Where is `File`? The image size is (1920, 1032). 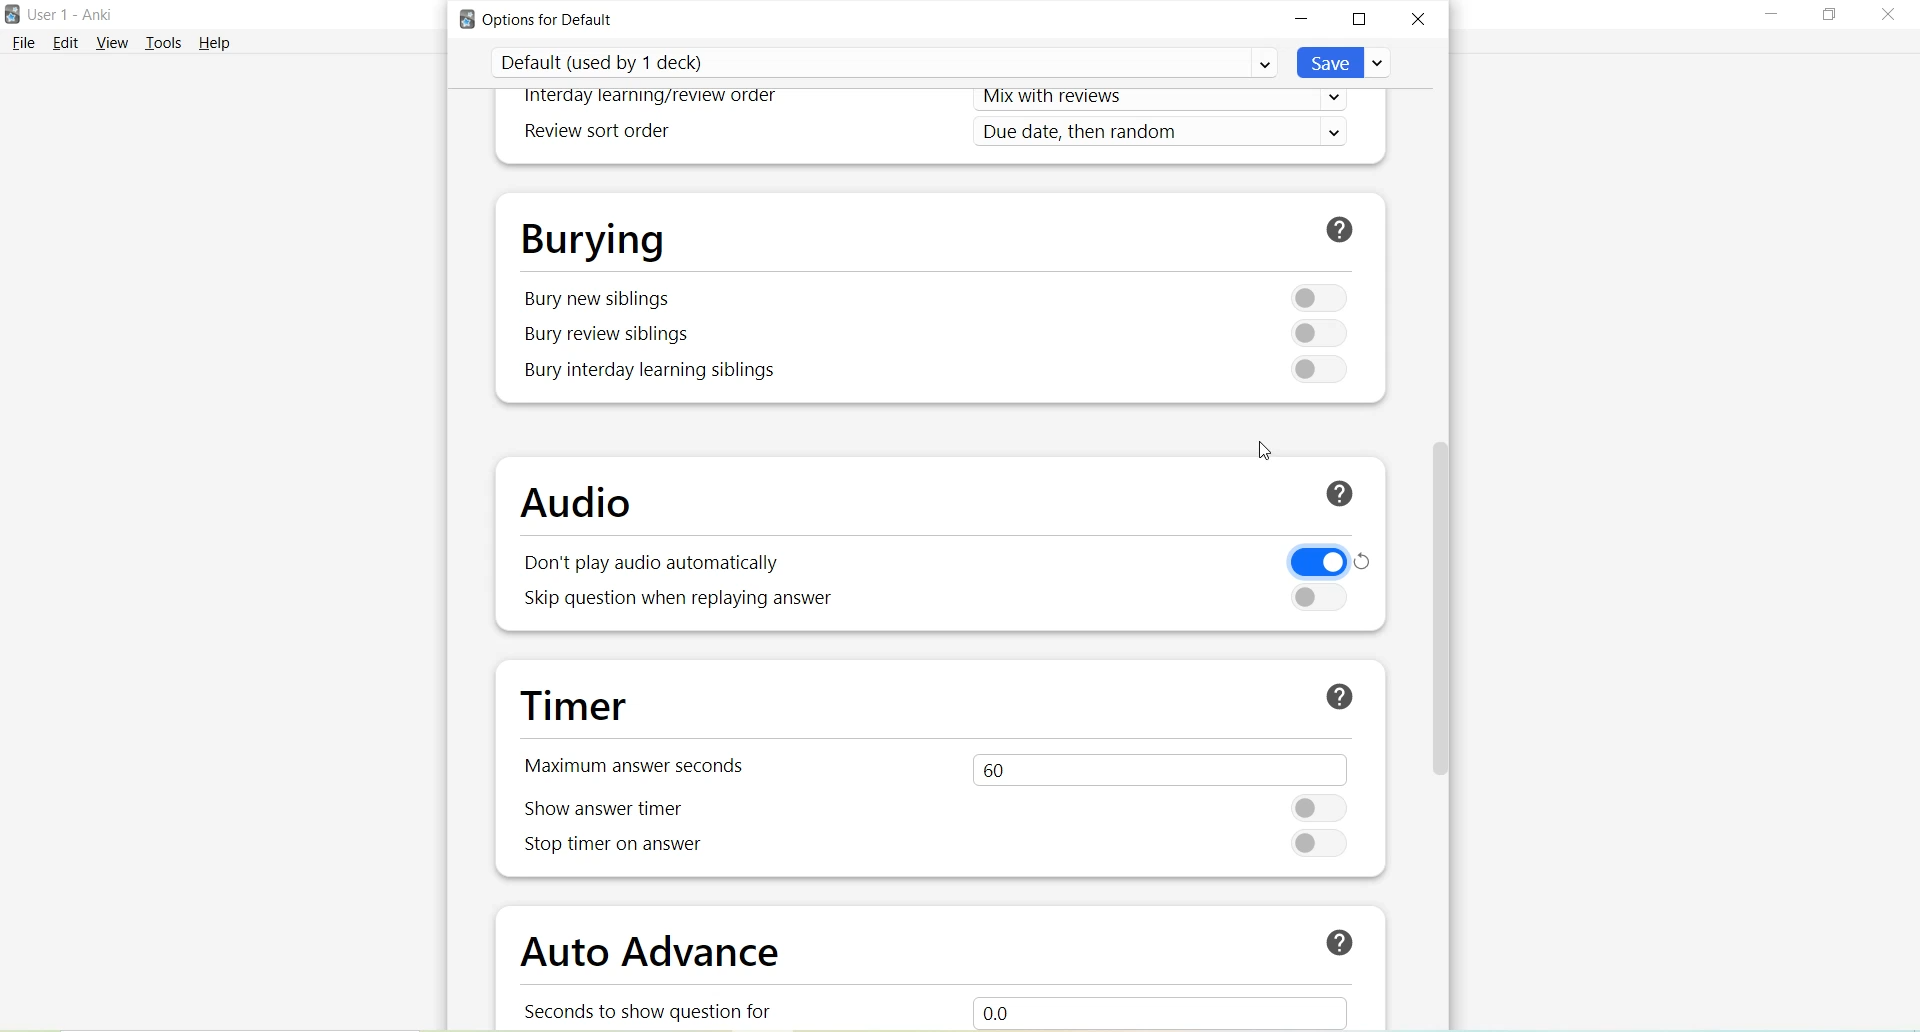
File is located at coordinates (23, 42).